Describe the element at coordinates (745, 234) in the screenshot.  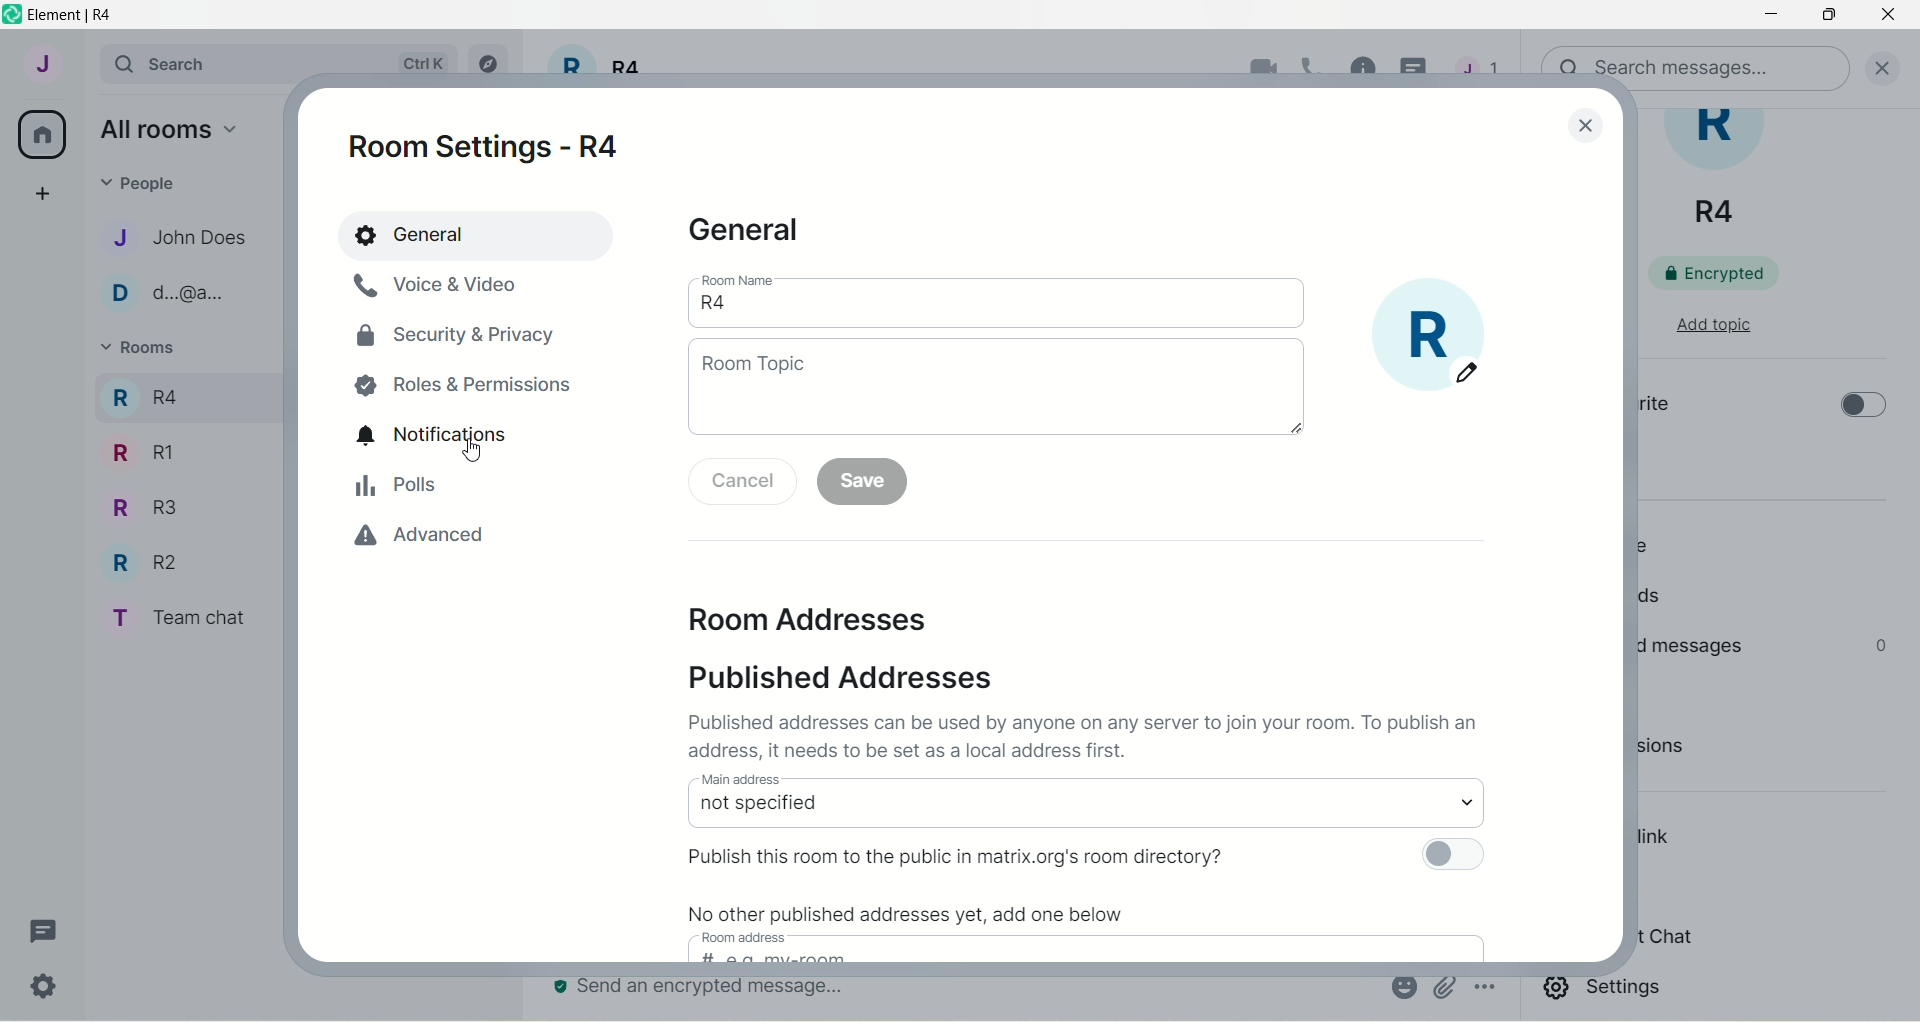
I see `general` at that location.